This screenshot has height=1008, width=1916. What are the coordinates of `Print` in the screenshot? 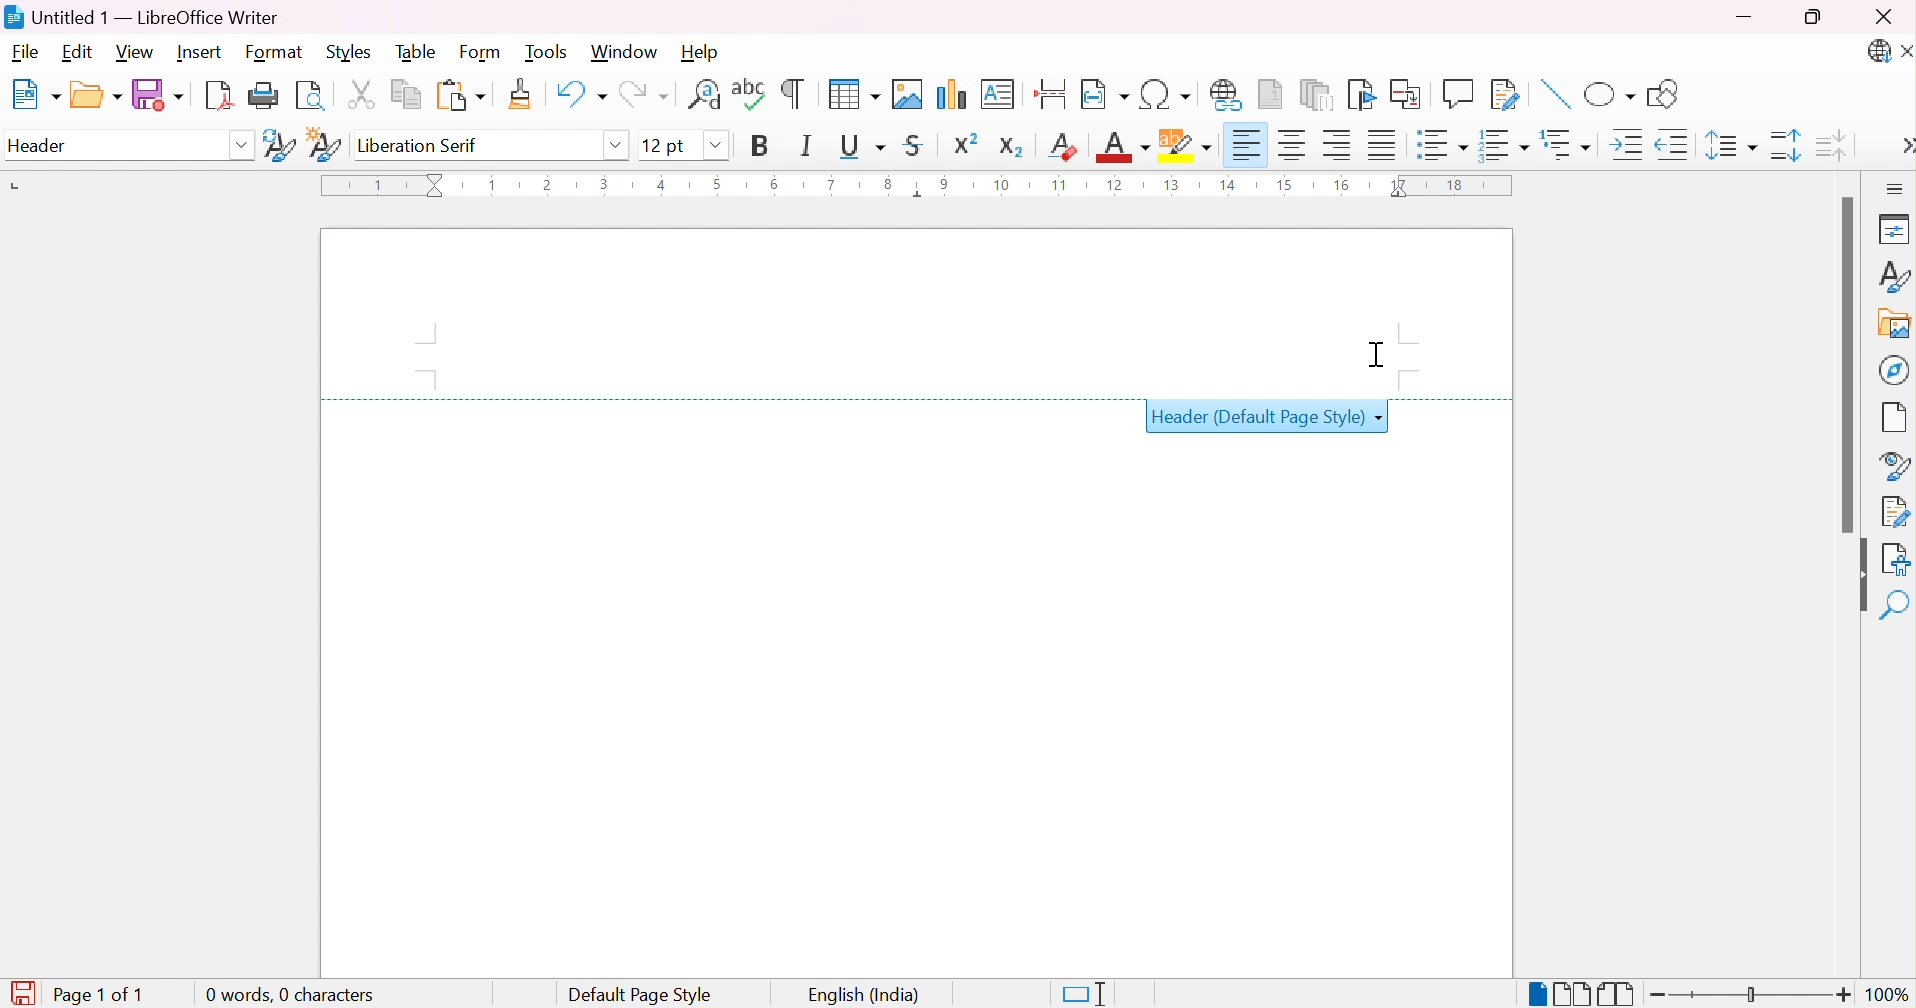 It's located at (266, 95).